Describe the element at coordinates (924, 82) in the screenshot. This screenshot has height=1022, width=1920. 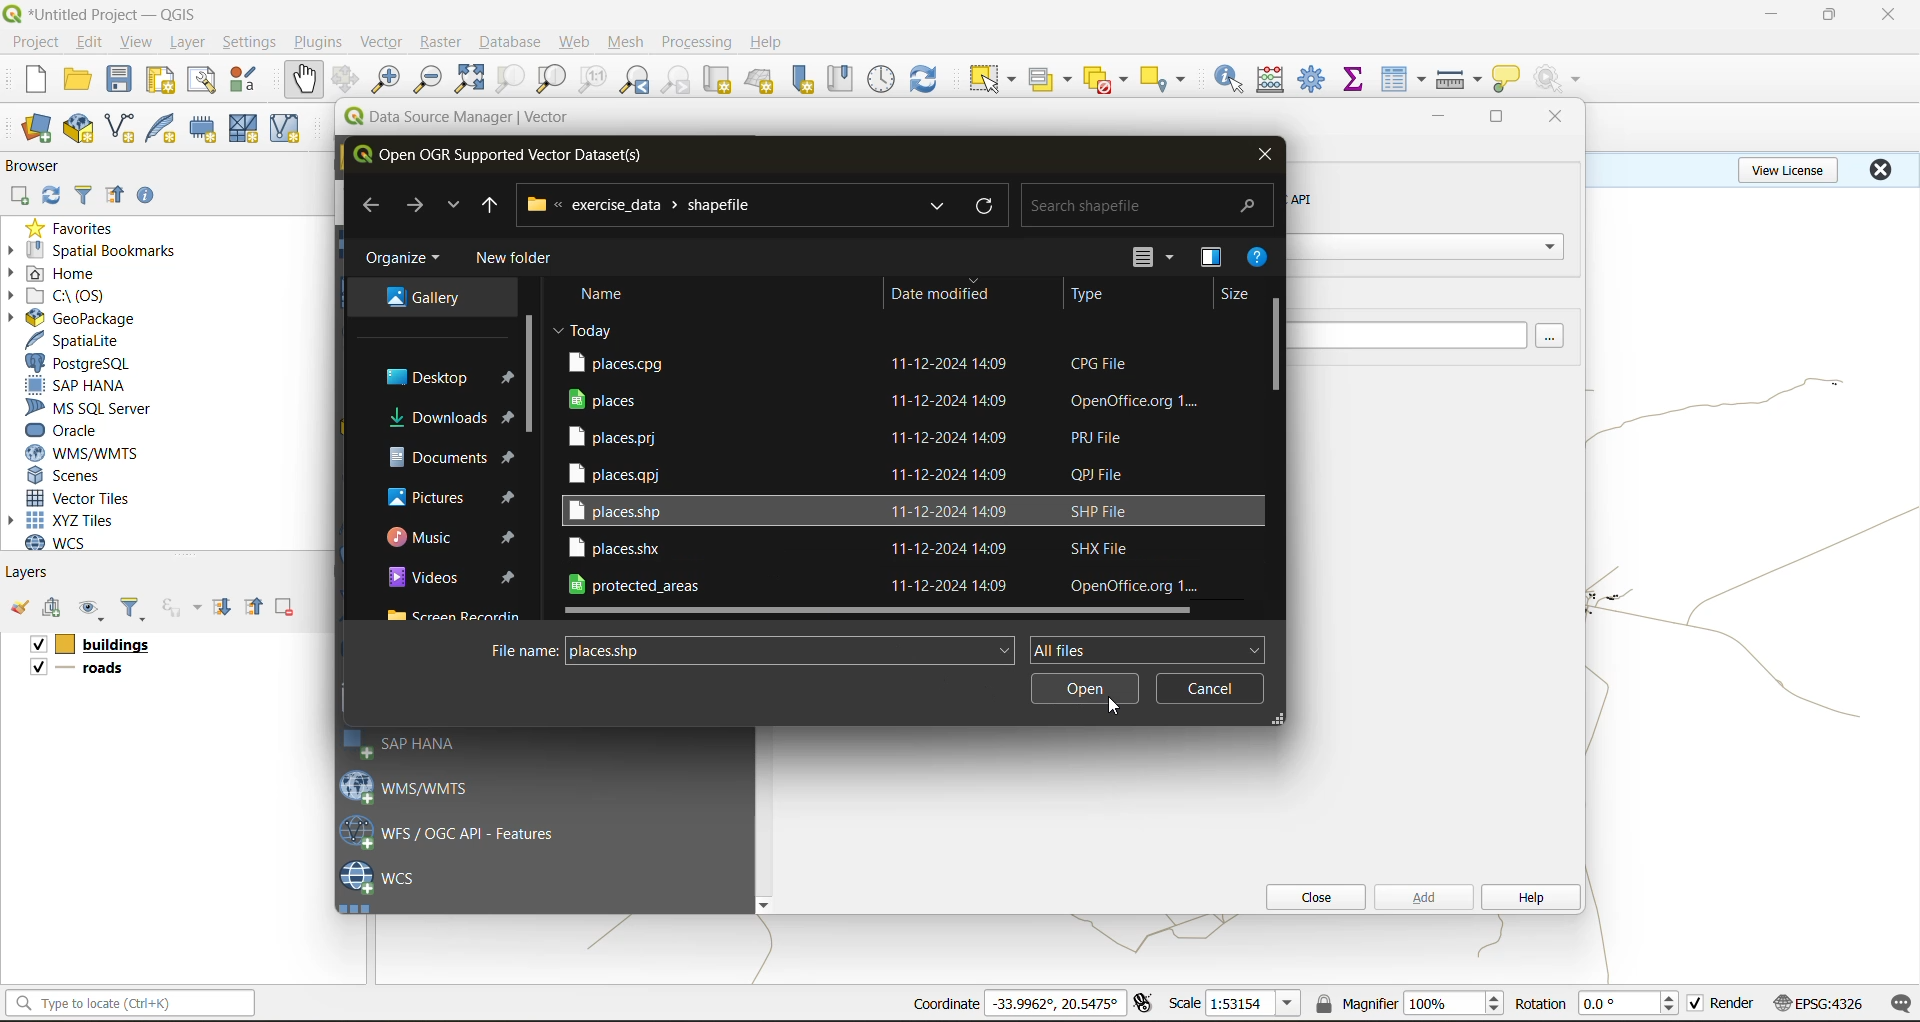
I see `refresh` at that location.